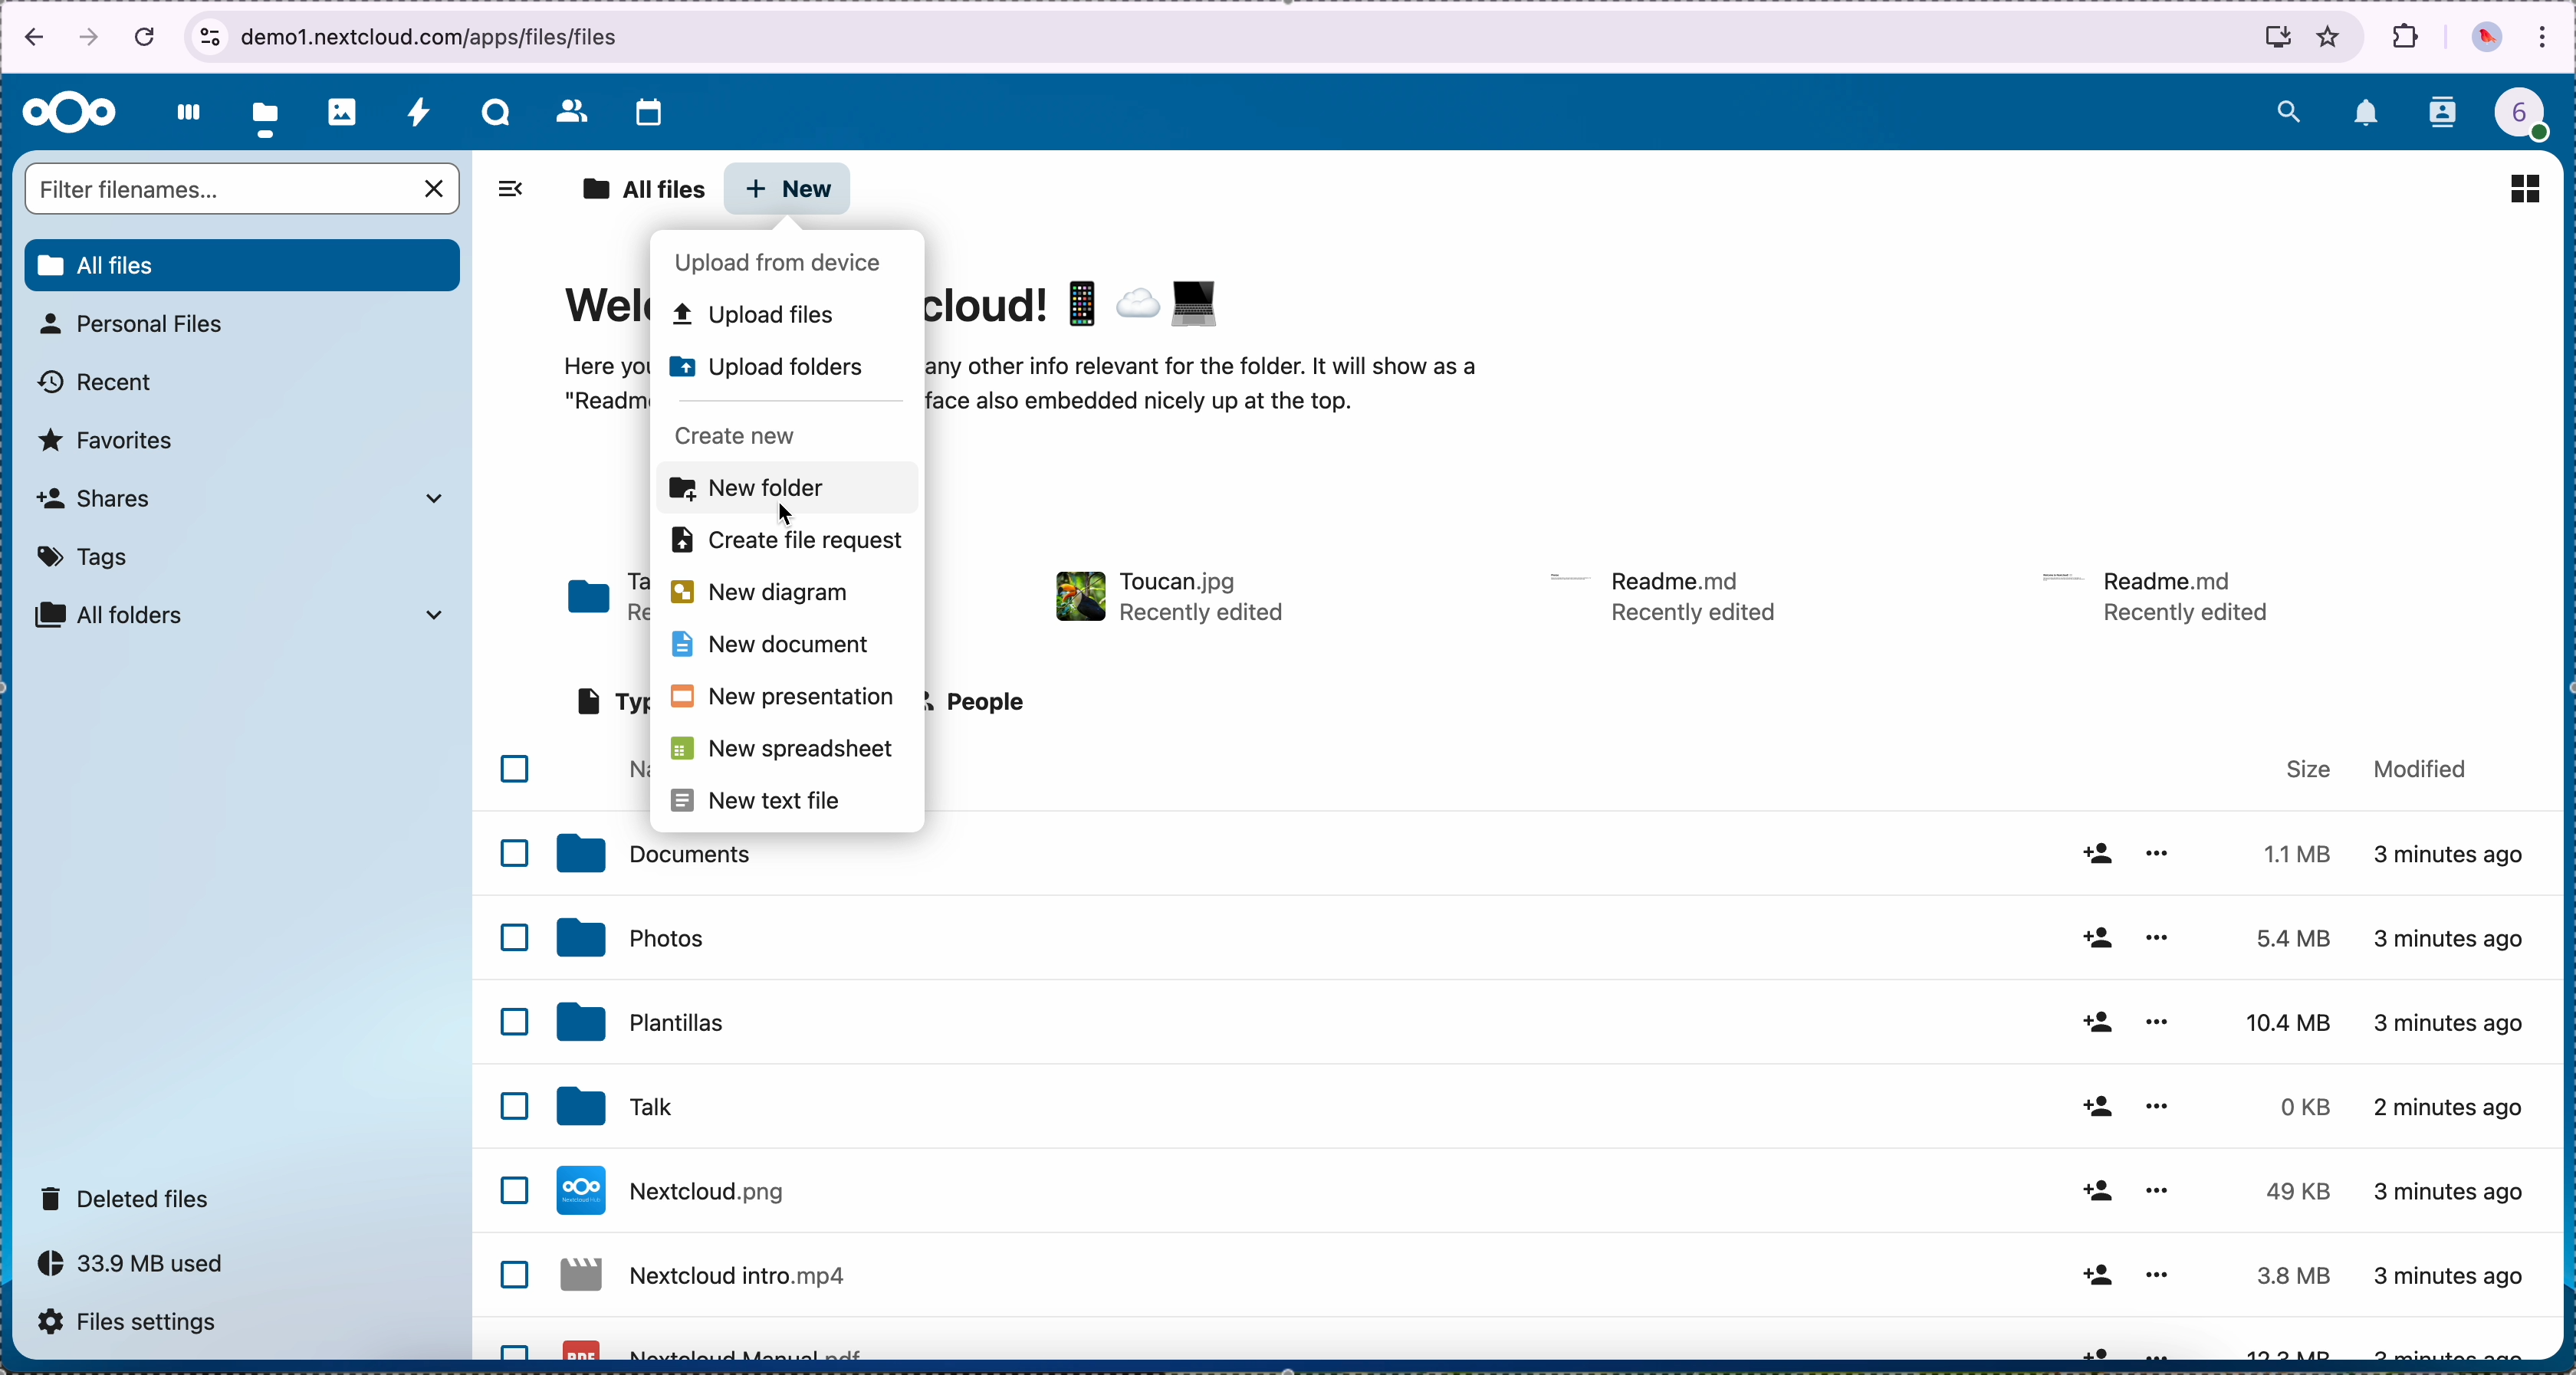 Image resolution: width=2576 pixels, height=1375 pixels. Describe the element at coordinates (602, 312) in the screenshot. I see `Welcome to Nextcloud` at that location.